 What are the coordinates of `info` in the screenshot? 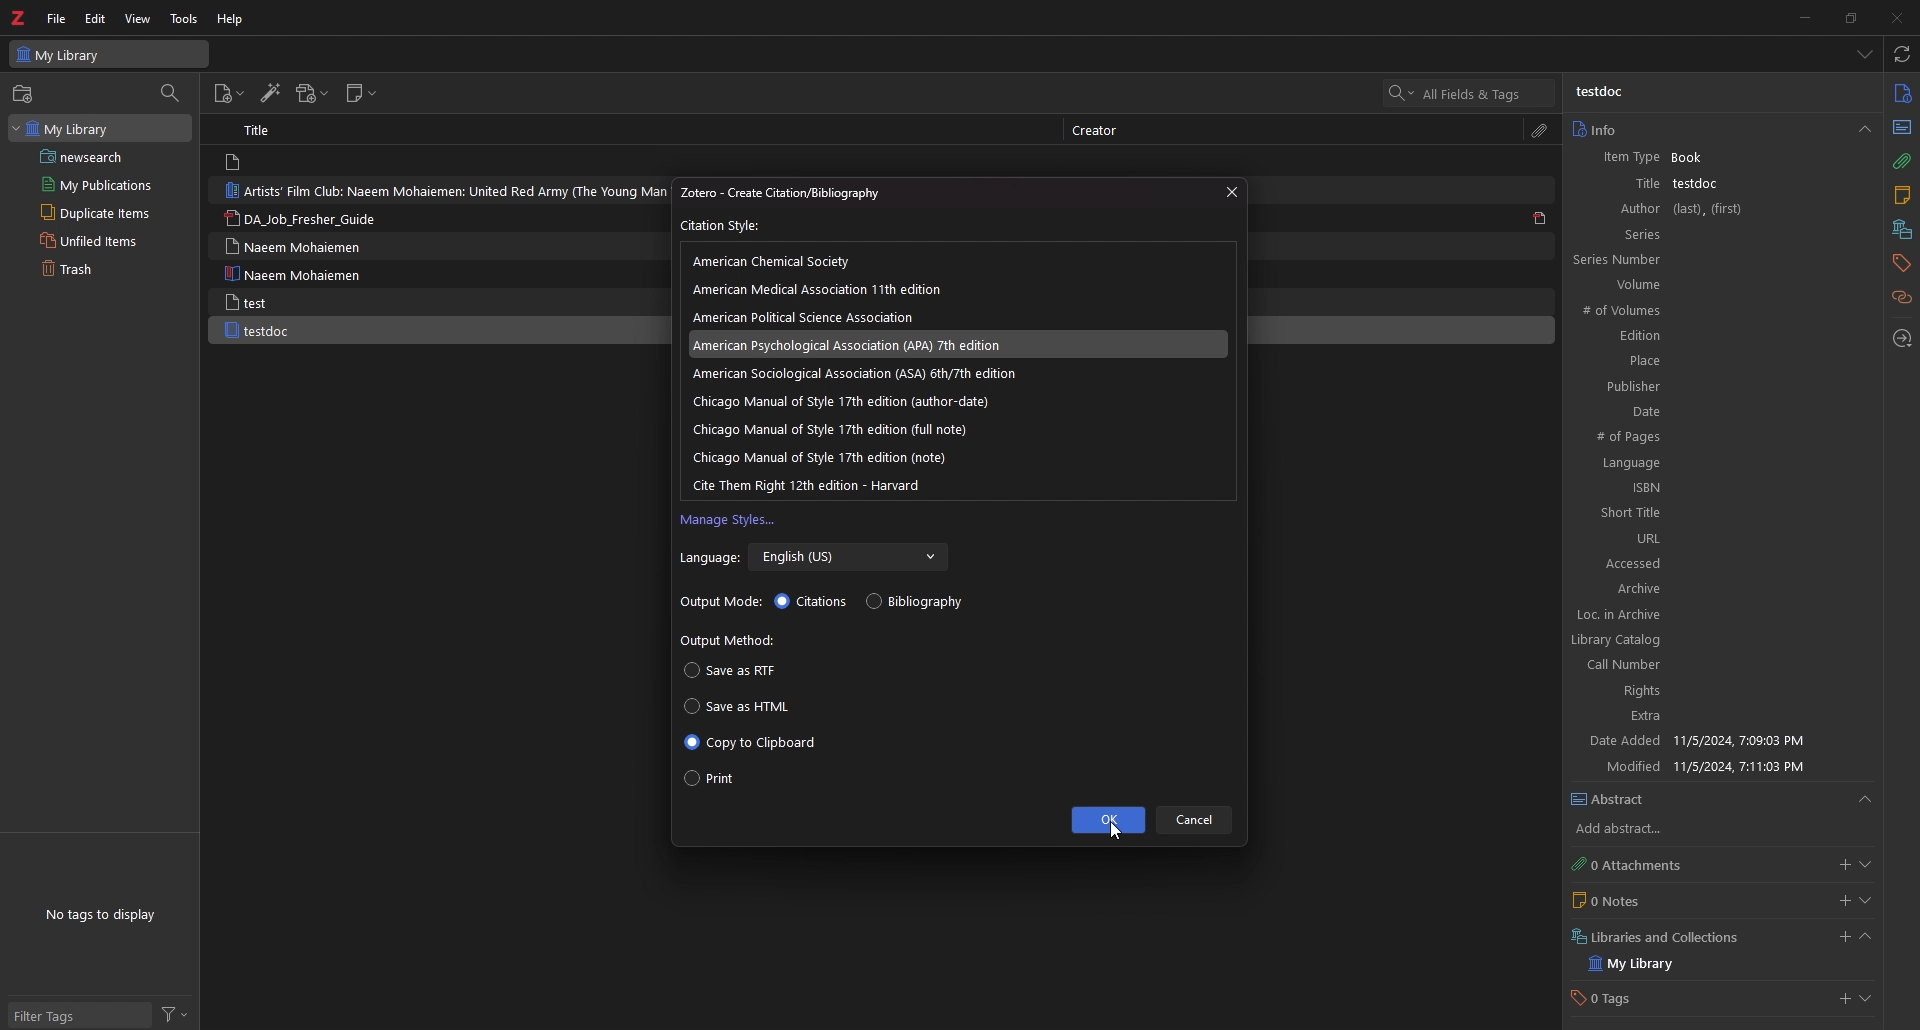 It's located at (1902, 94).